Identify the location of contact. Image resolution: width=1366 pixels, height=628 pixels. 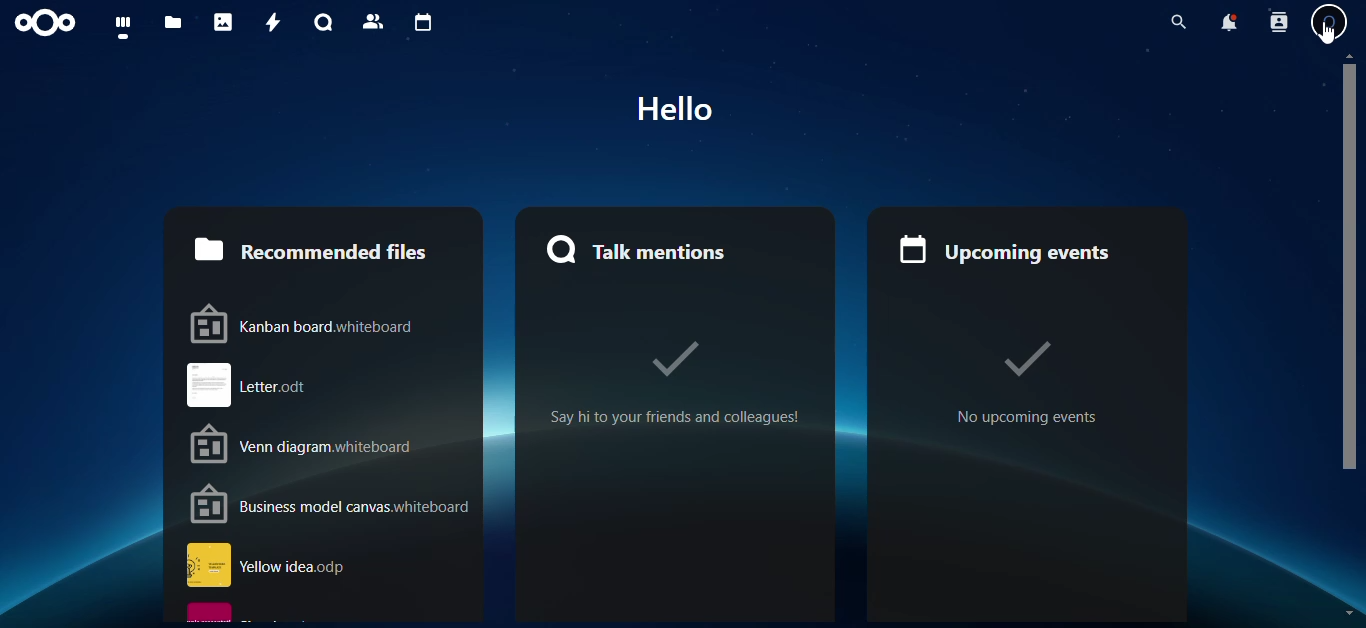
(373, 22).